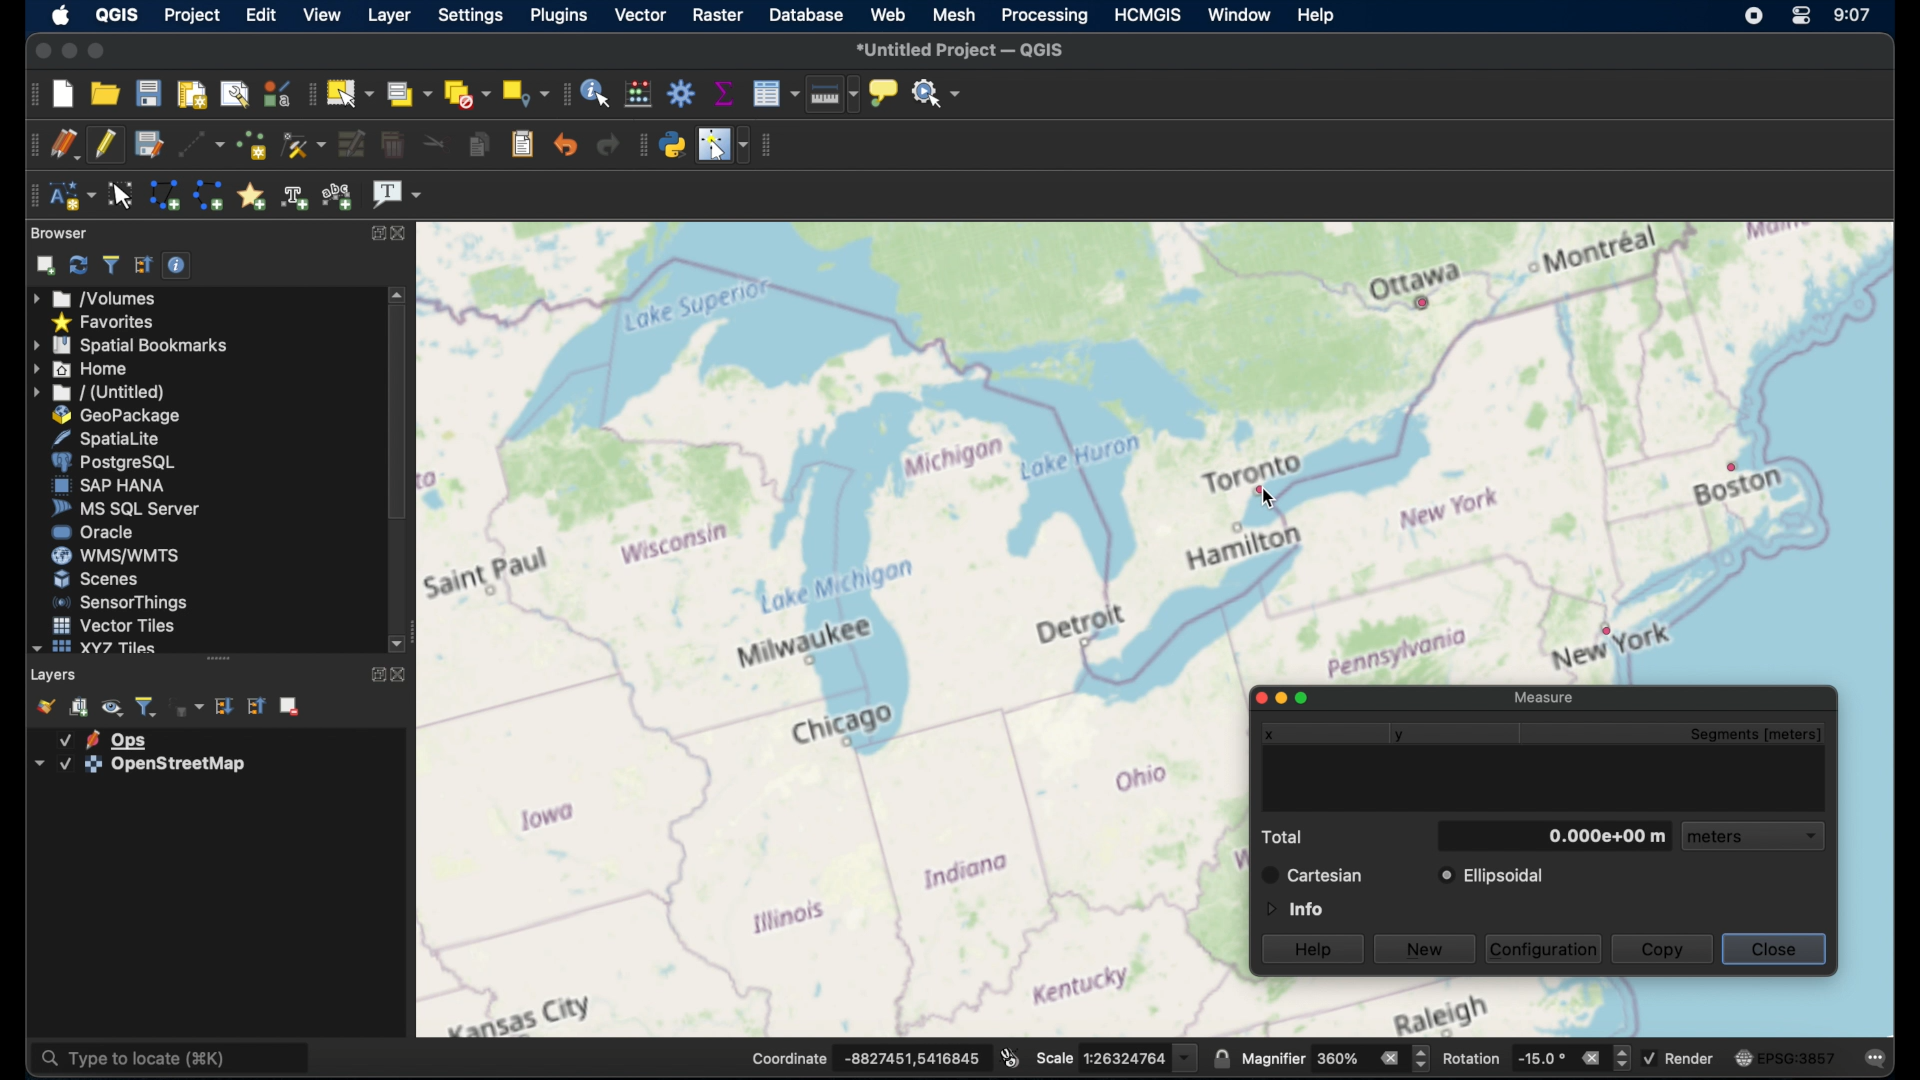 The height and width of the screenshot is (1080, 1920). What do you see at coordinates (466, 93) in the screenshot?
I see `deselect features from all layers` at bounding box center [466, 93].